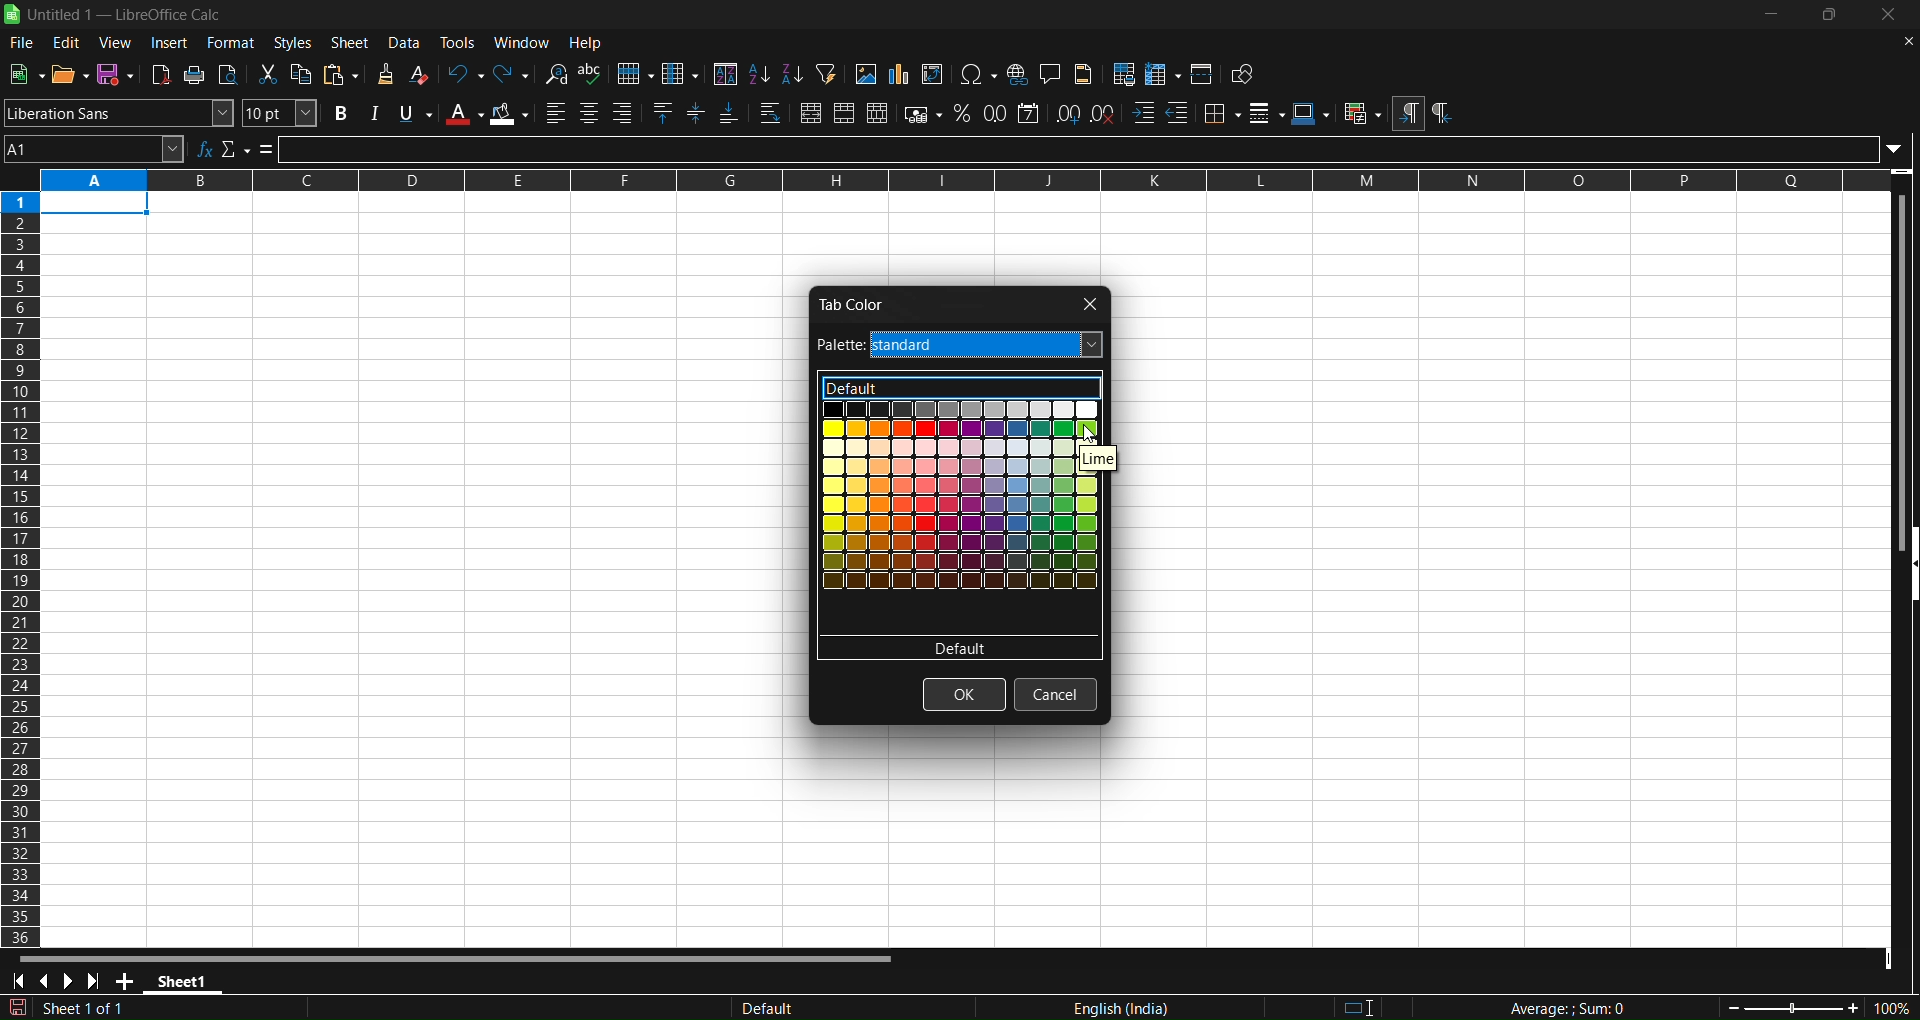 The height and width of the screenshot is (1020, 1920). I want to click on underline, so click(415, 114).